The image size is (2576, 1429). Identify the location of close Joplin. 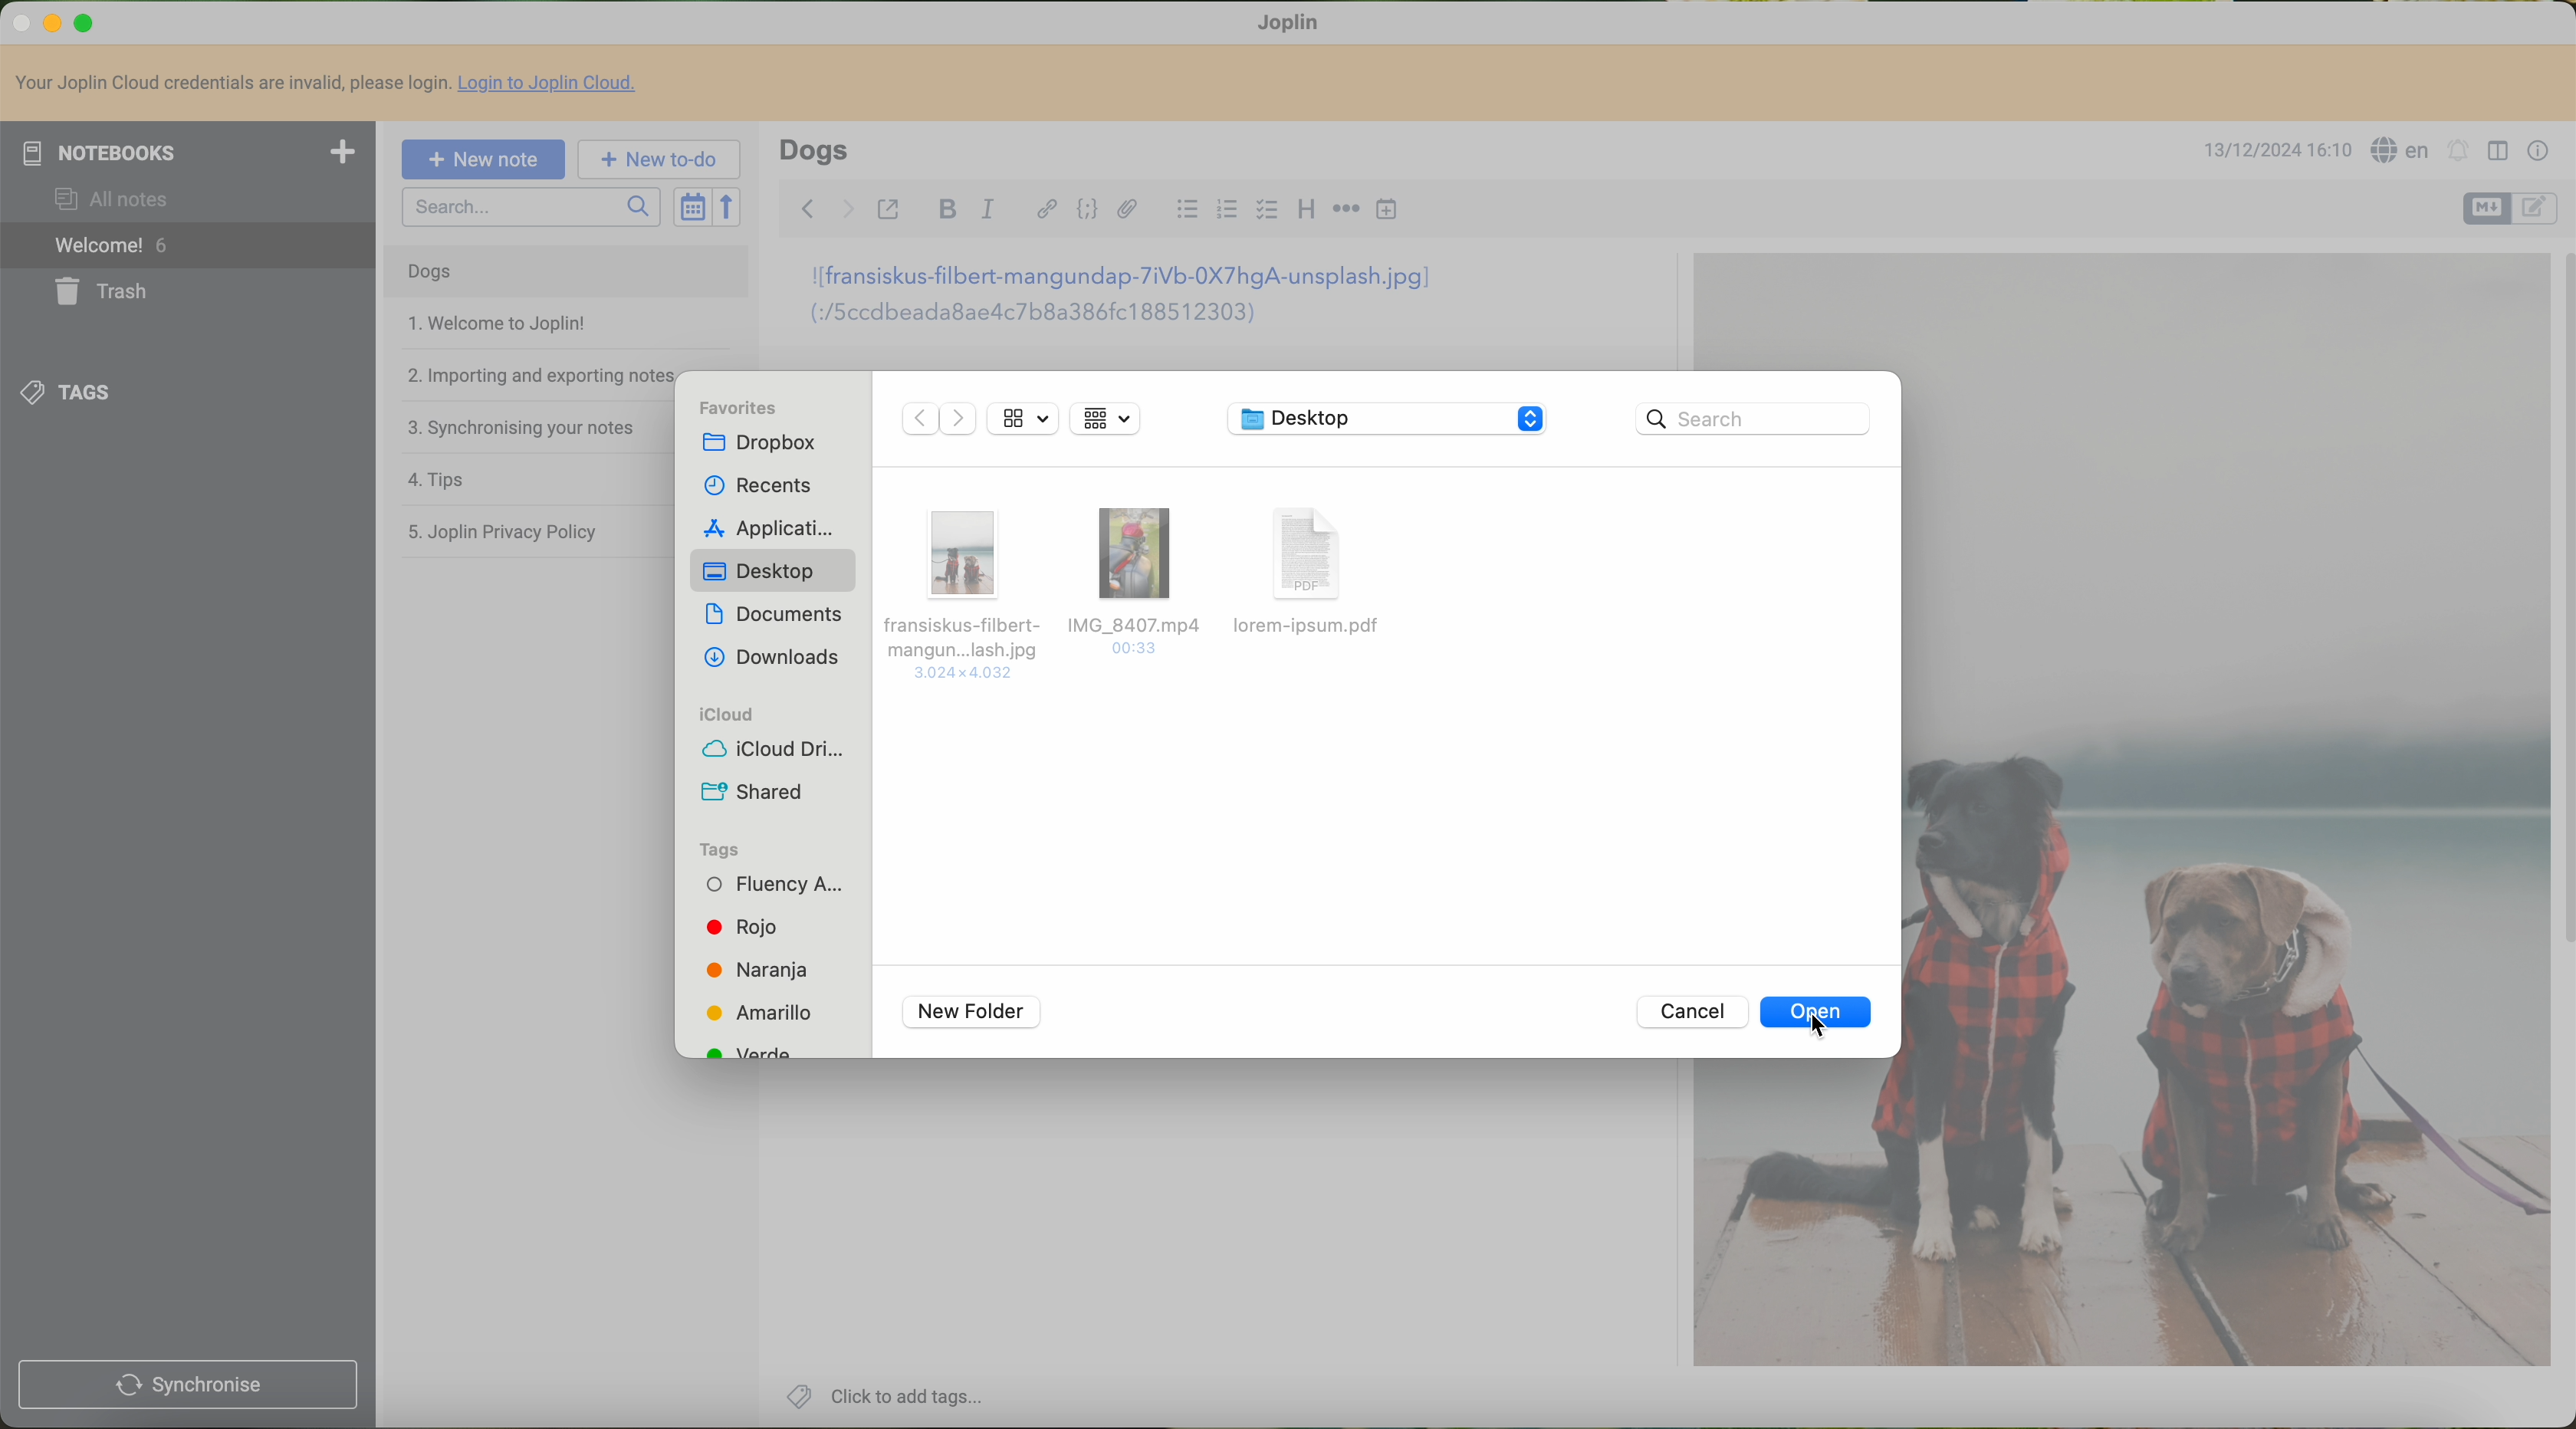
(16, 21).